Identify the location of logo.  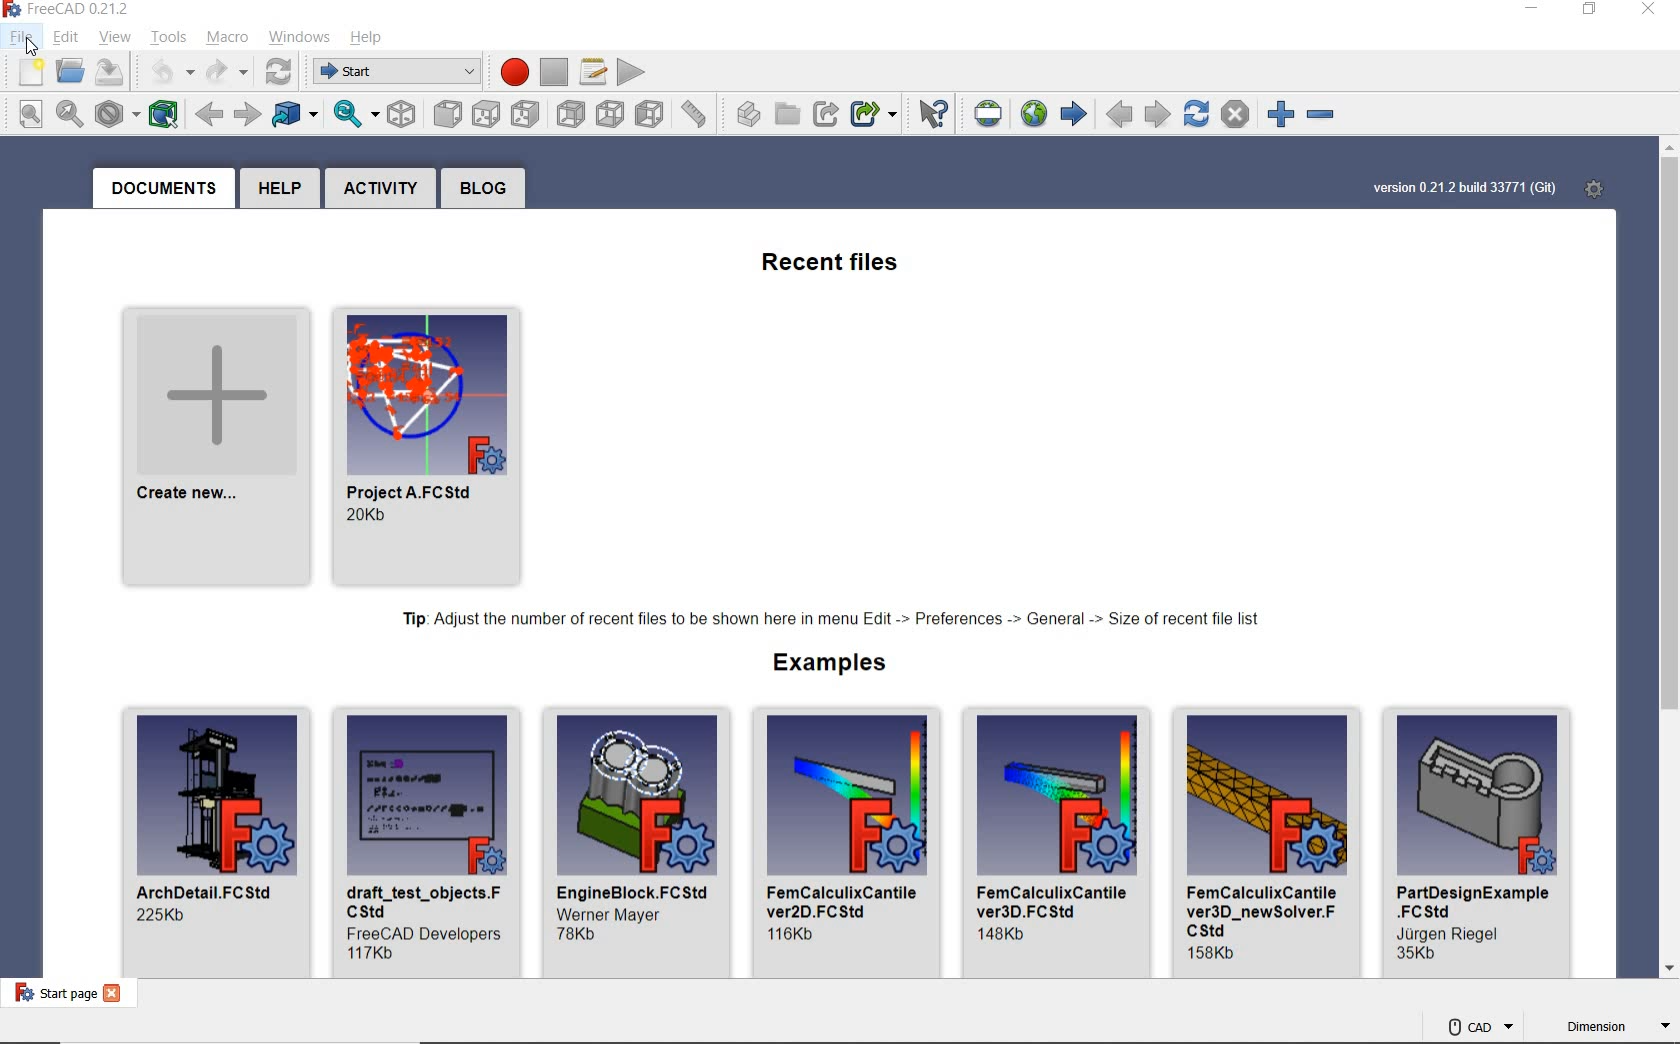
(14, 9).